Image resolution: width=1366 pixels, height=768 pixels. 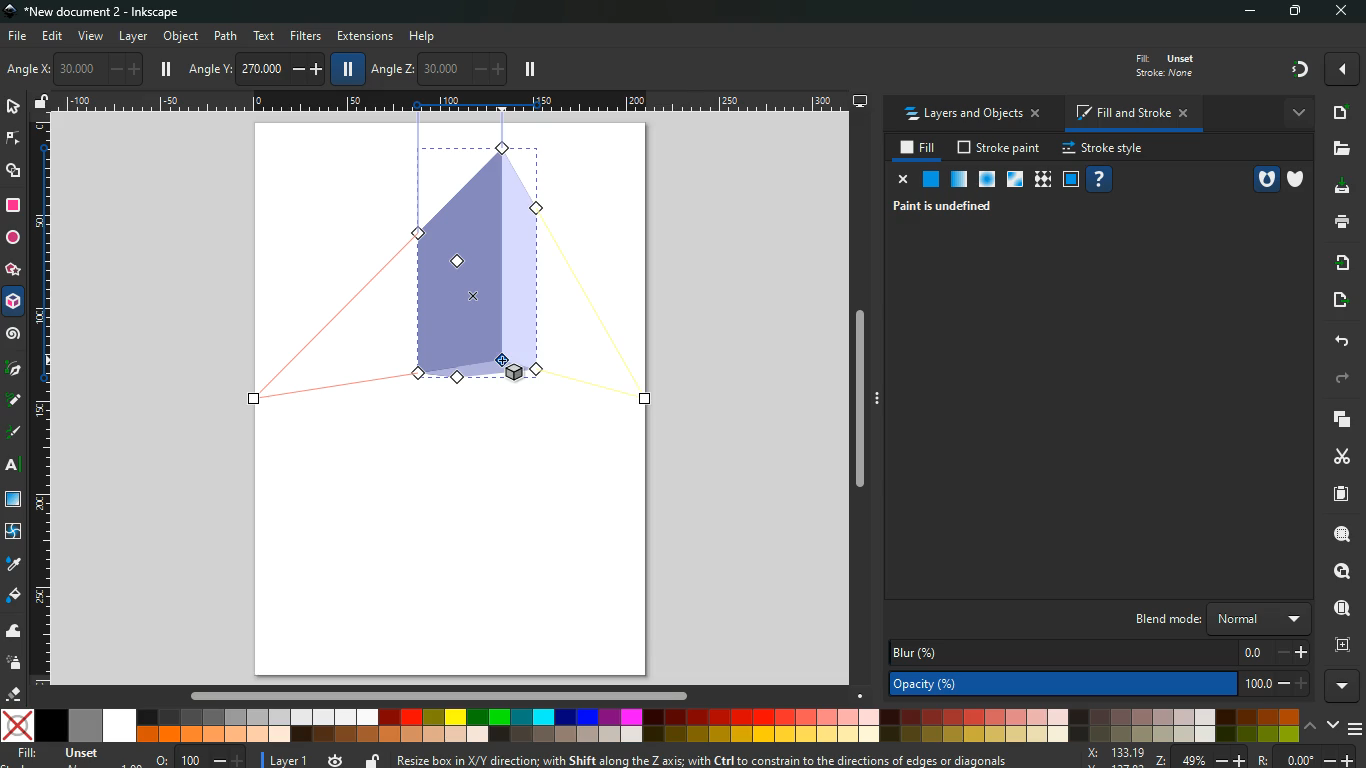 What do you see at coordinates (262, 36) in the screenshot?
I see `text` at bounding box center [262, 36].